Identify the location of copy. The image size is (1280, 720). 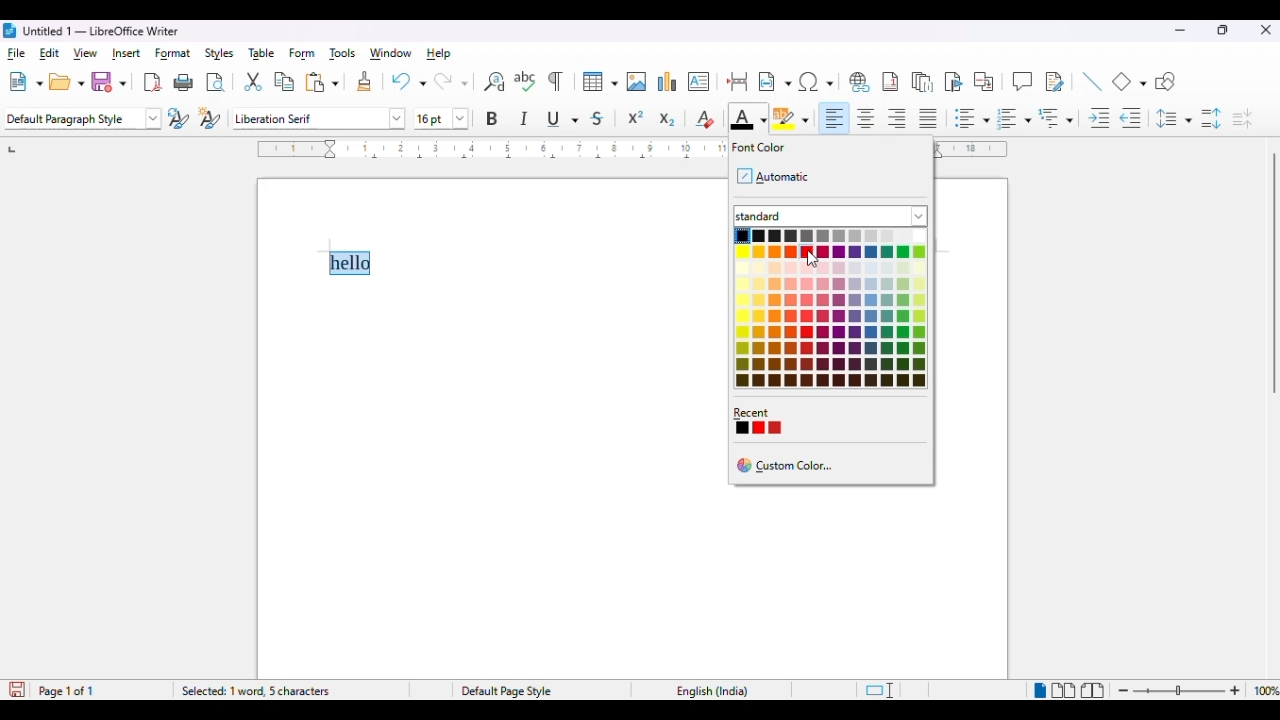
(285, 83).